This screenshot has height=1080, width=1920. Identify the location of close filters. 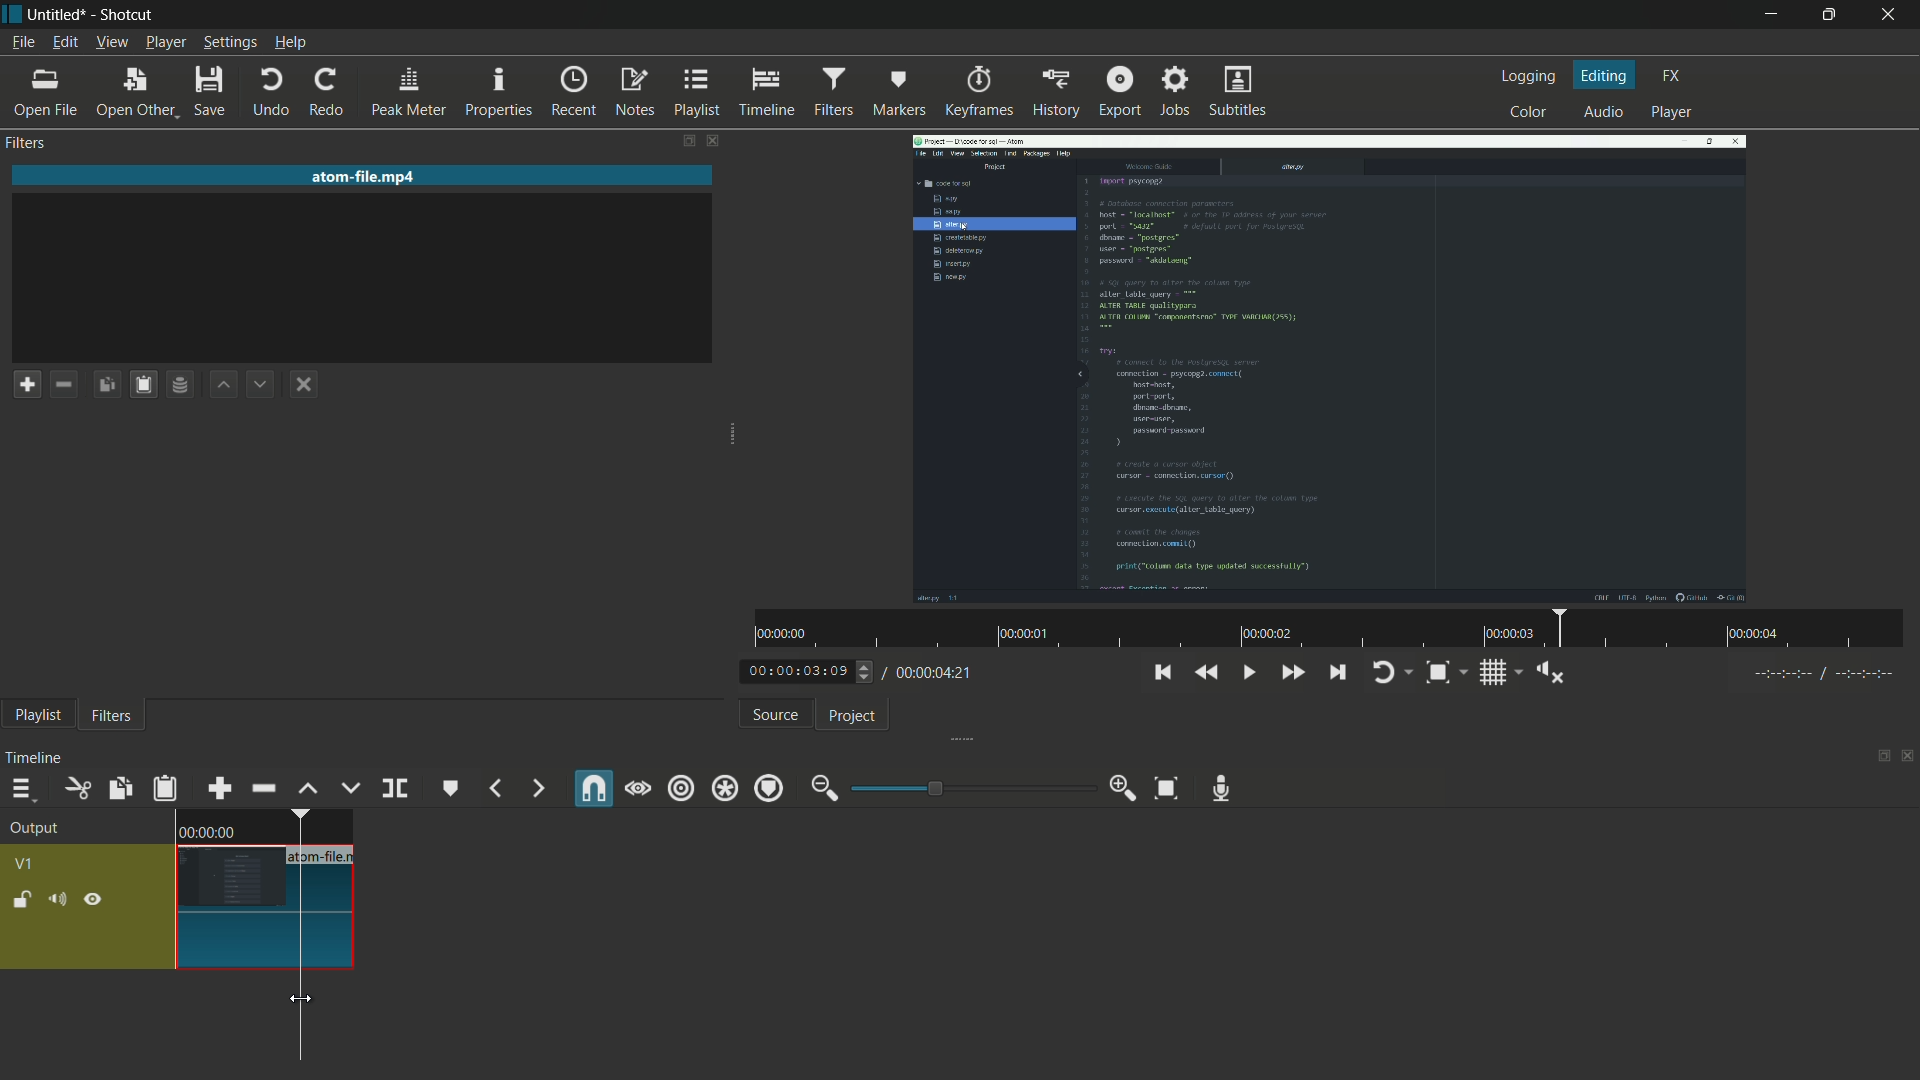
(712, 141).